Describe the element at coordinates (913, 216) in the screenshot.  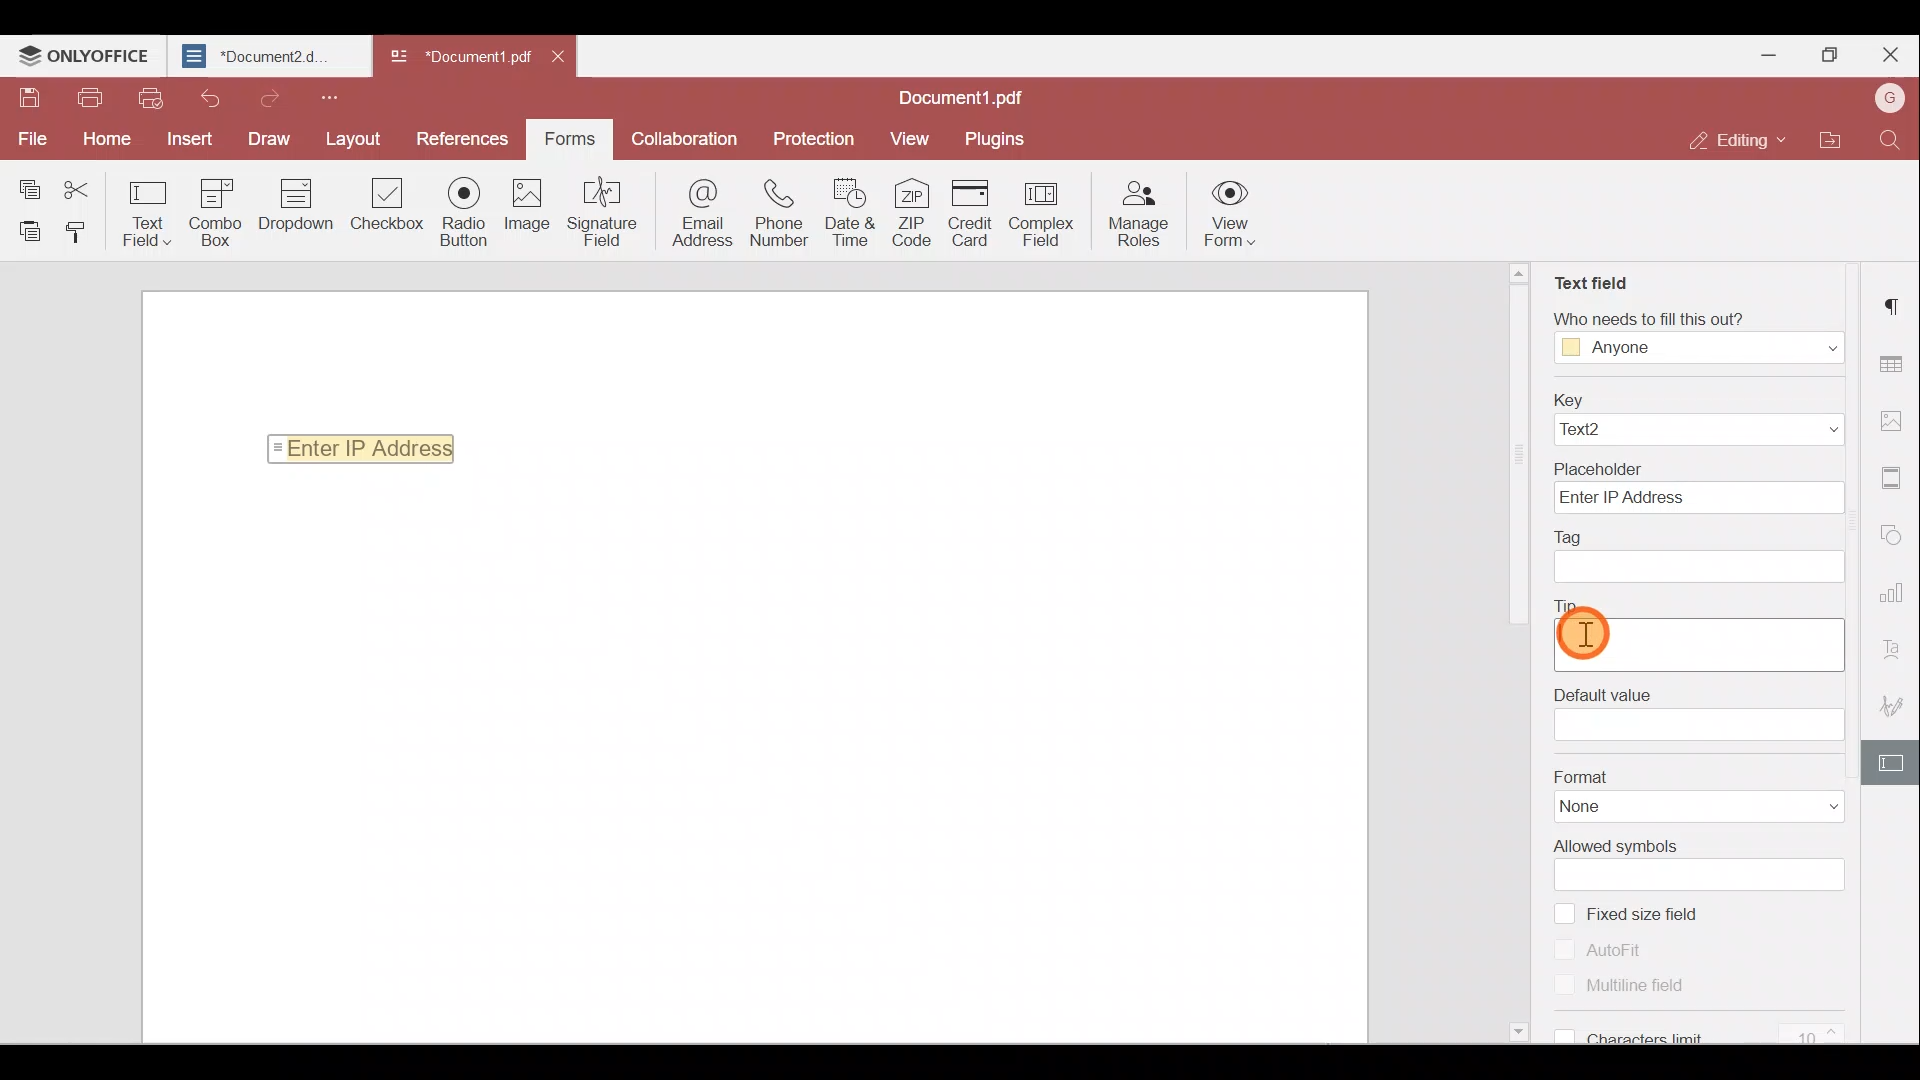
I see `ZIP Code` at that location.